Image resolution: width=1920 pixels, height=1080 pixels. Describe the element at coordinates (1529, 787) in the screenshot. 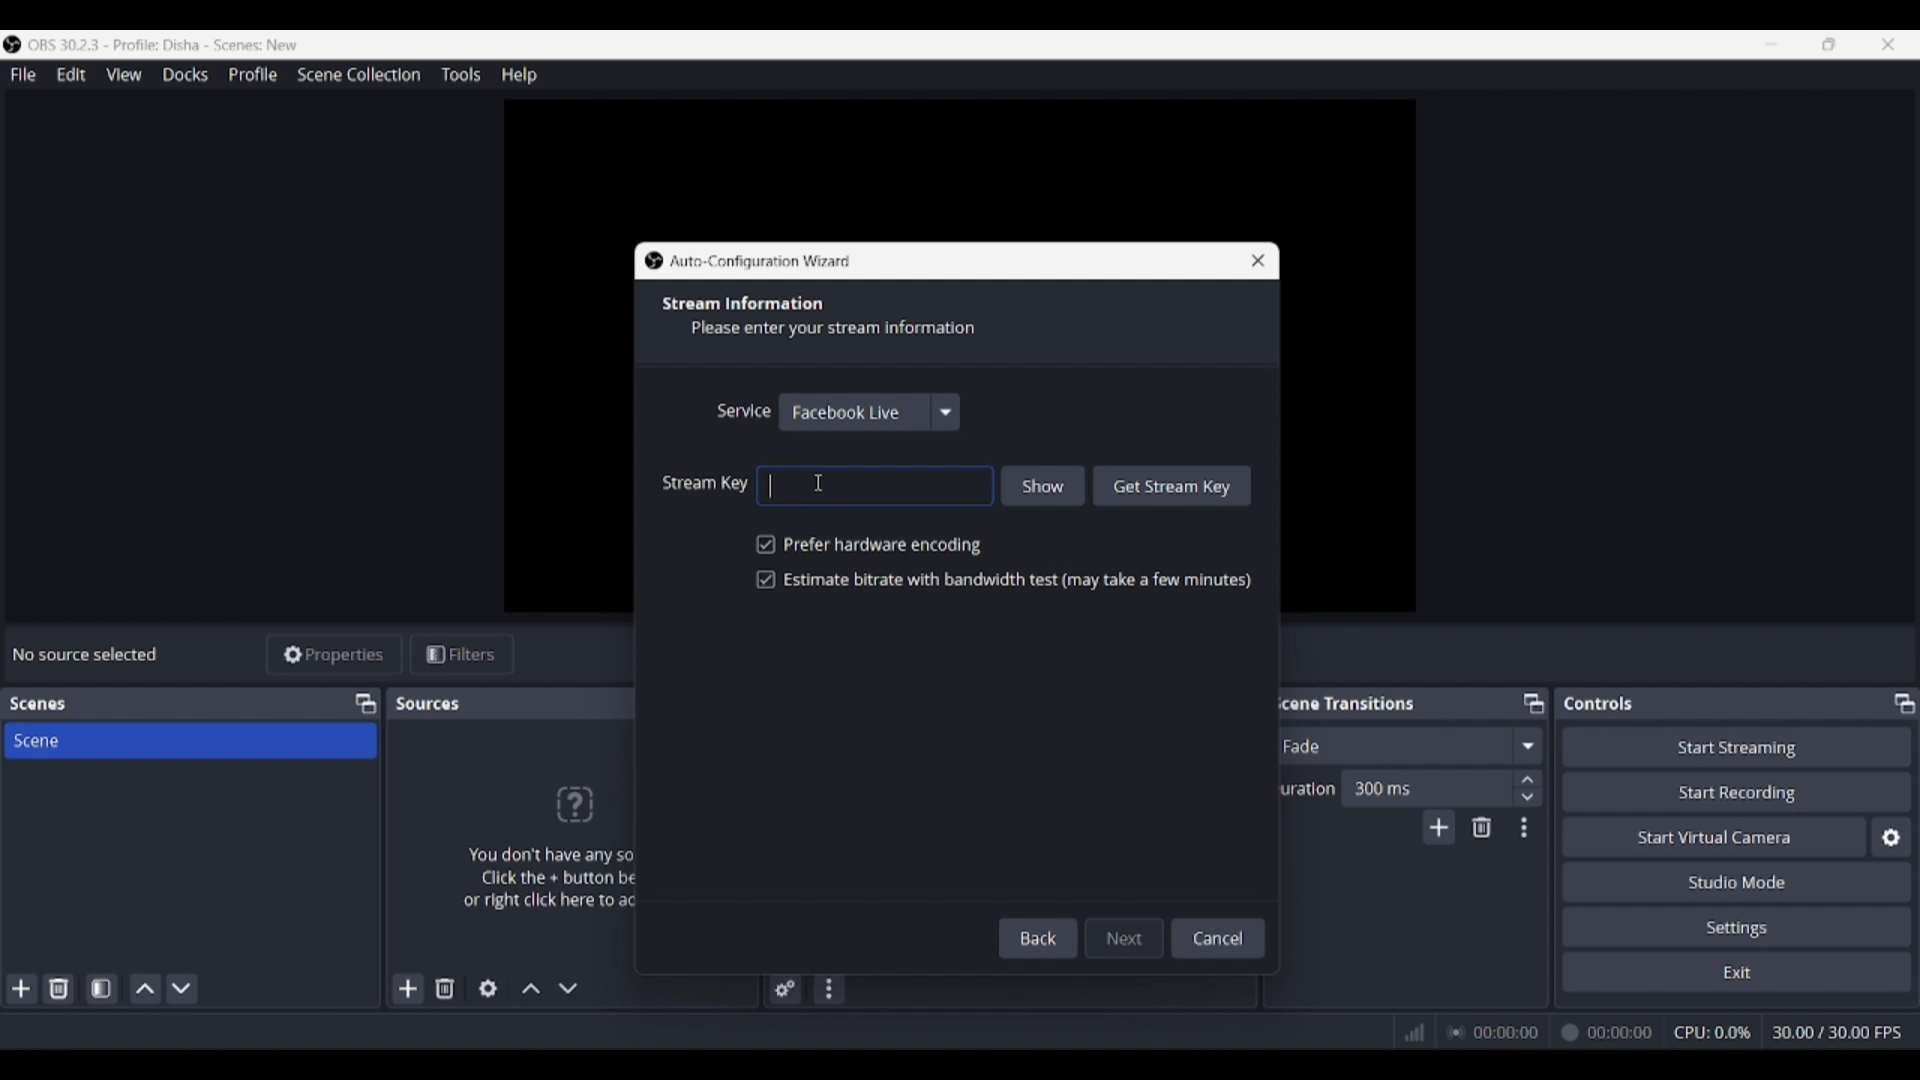

I see `Increase/Decrease duration` at that location.